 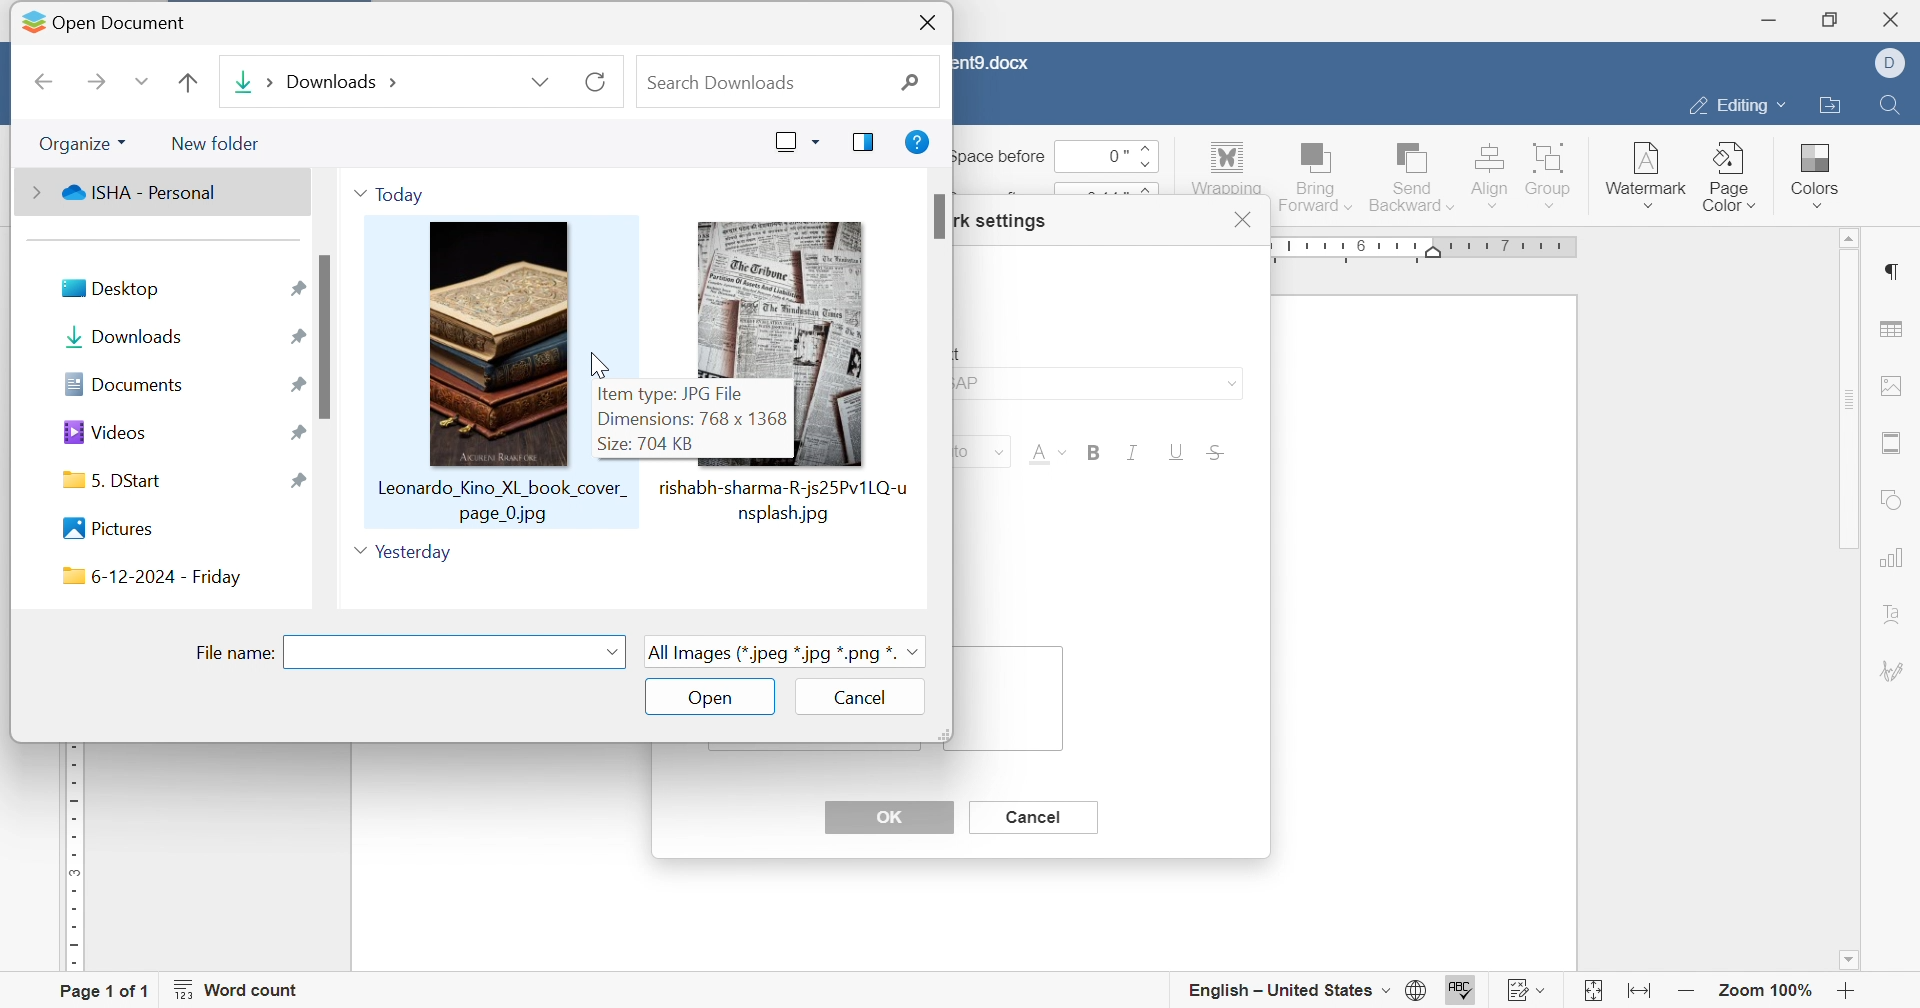 What do you see at coordinates (1644, 169) in the screenshot?
I see `watermark` at bounding box center [1644, 169].